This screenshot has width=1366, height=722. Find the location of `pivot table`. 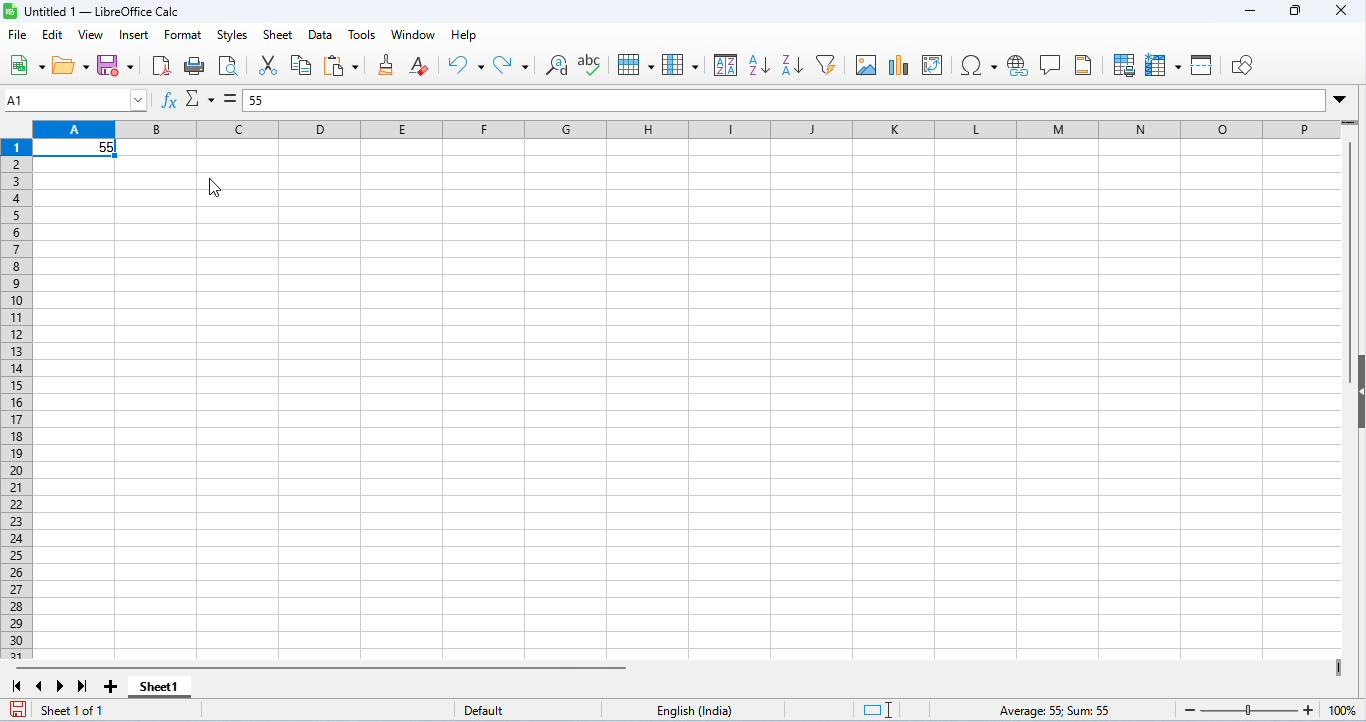

pivot table is located at coordinates (935, 66).